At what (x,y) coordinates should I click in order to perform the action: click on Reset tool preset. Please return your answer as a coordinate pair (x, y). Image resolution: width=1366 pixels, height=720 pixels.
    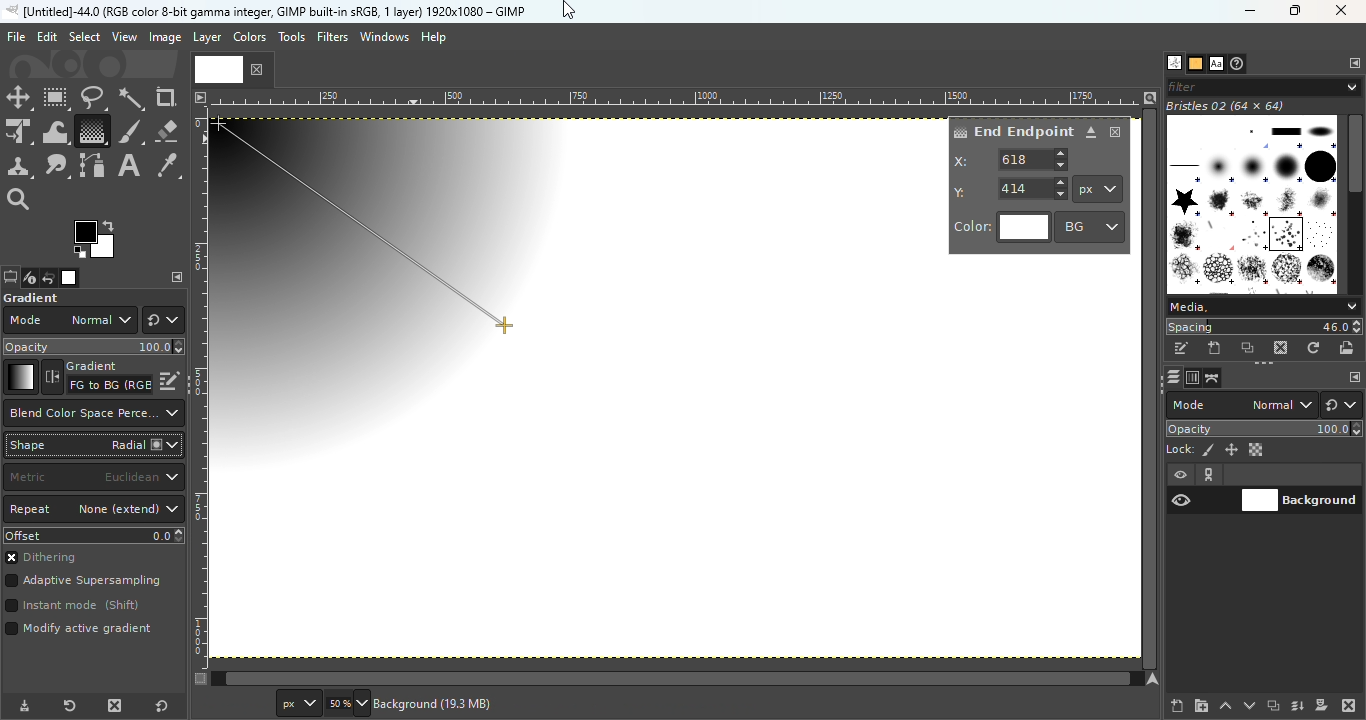
    Looking at the image, I should click on (67, 707).